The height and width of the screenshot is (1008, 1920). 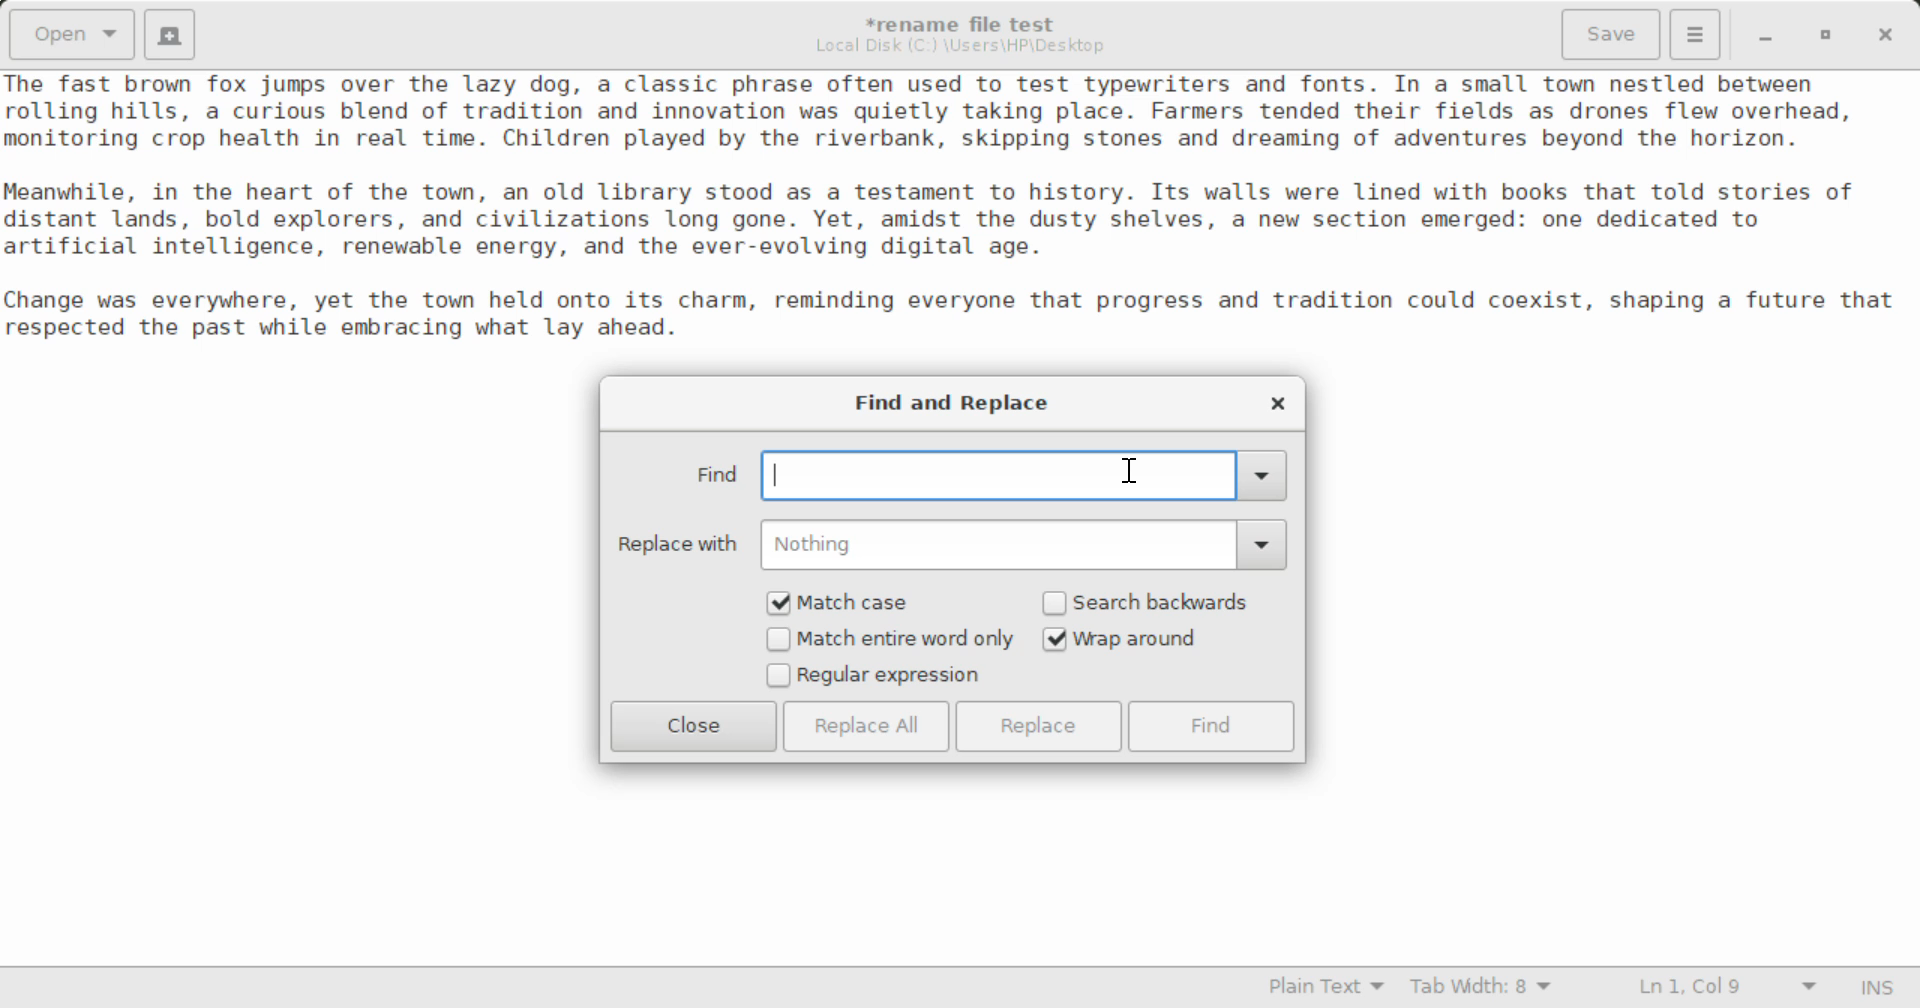 I want to click on Match entire word only, so click(x=889, y=641).